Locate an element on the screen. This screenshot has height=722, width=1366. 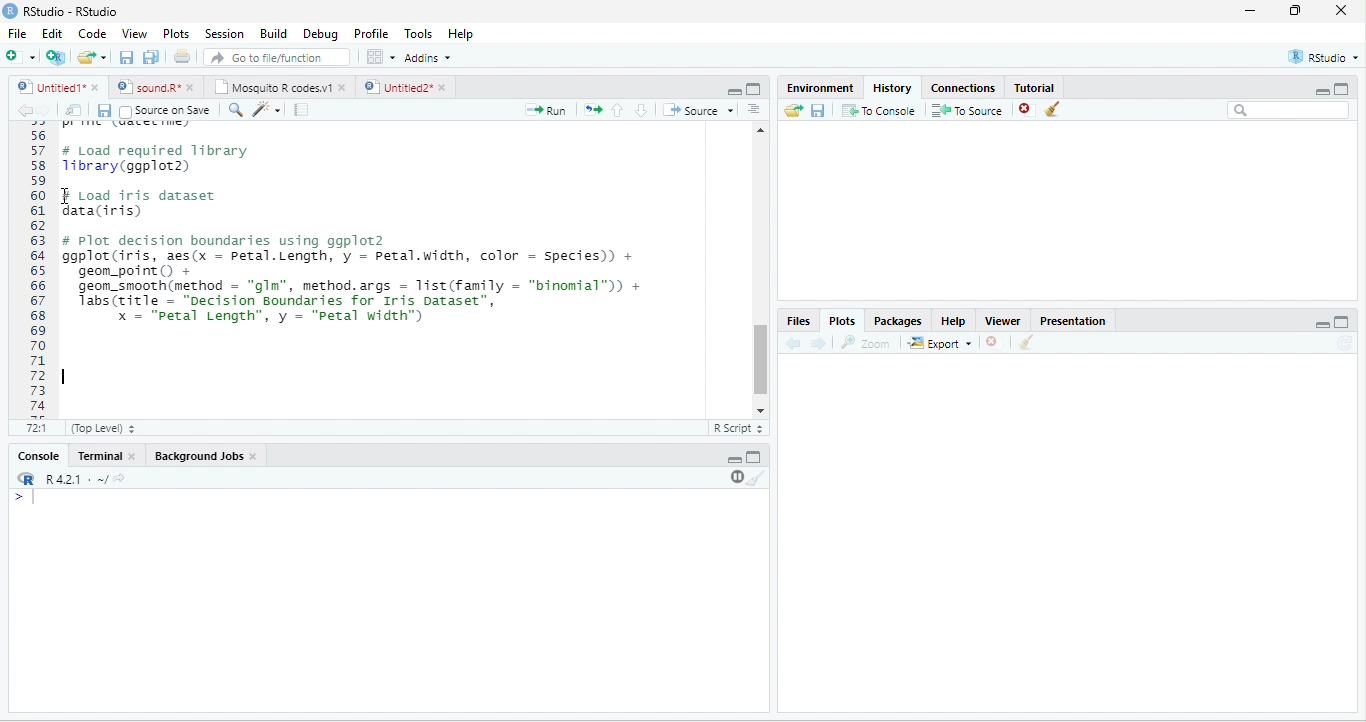
show in new window is located at coordinates (75, 110).